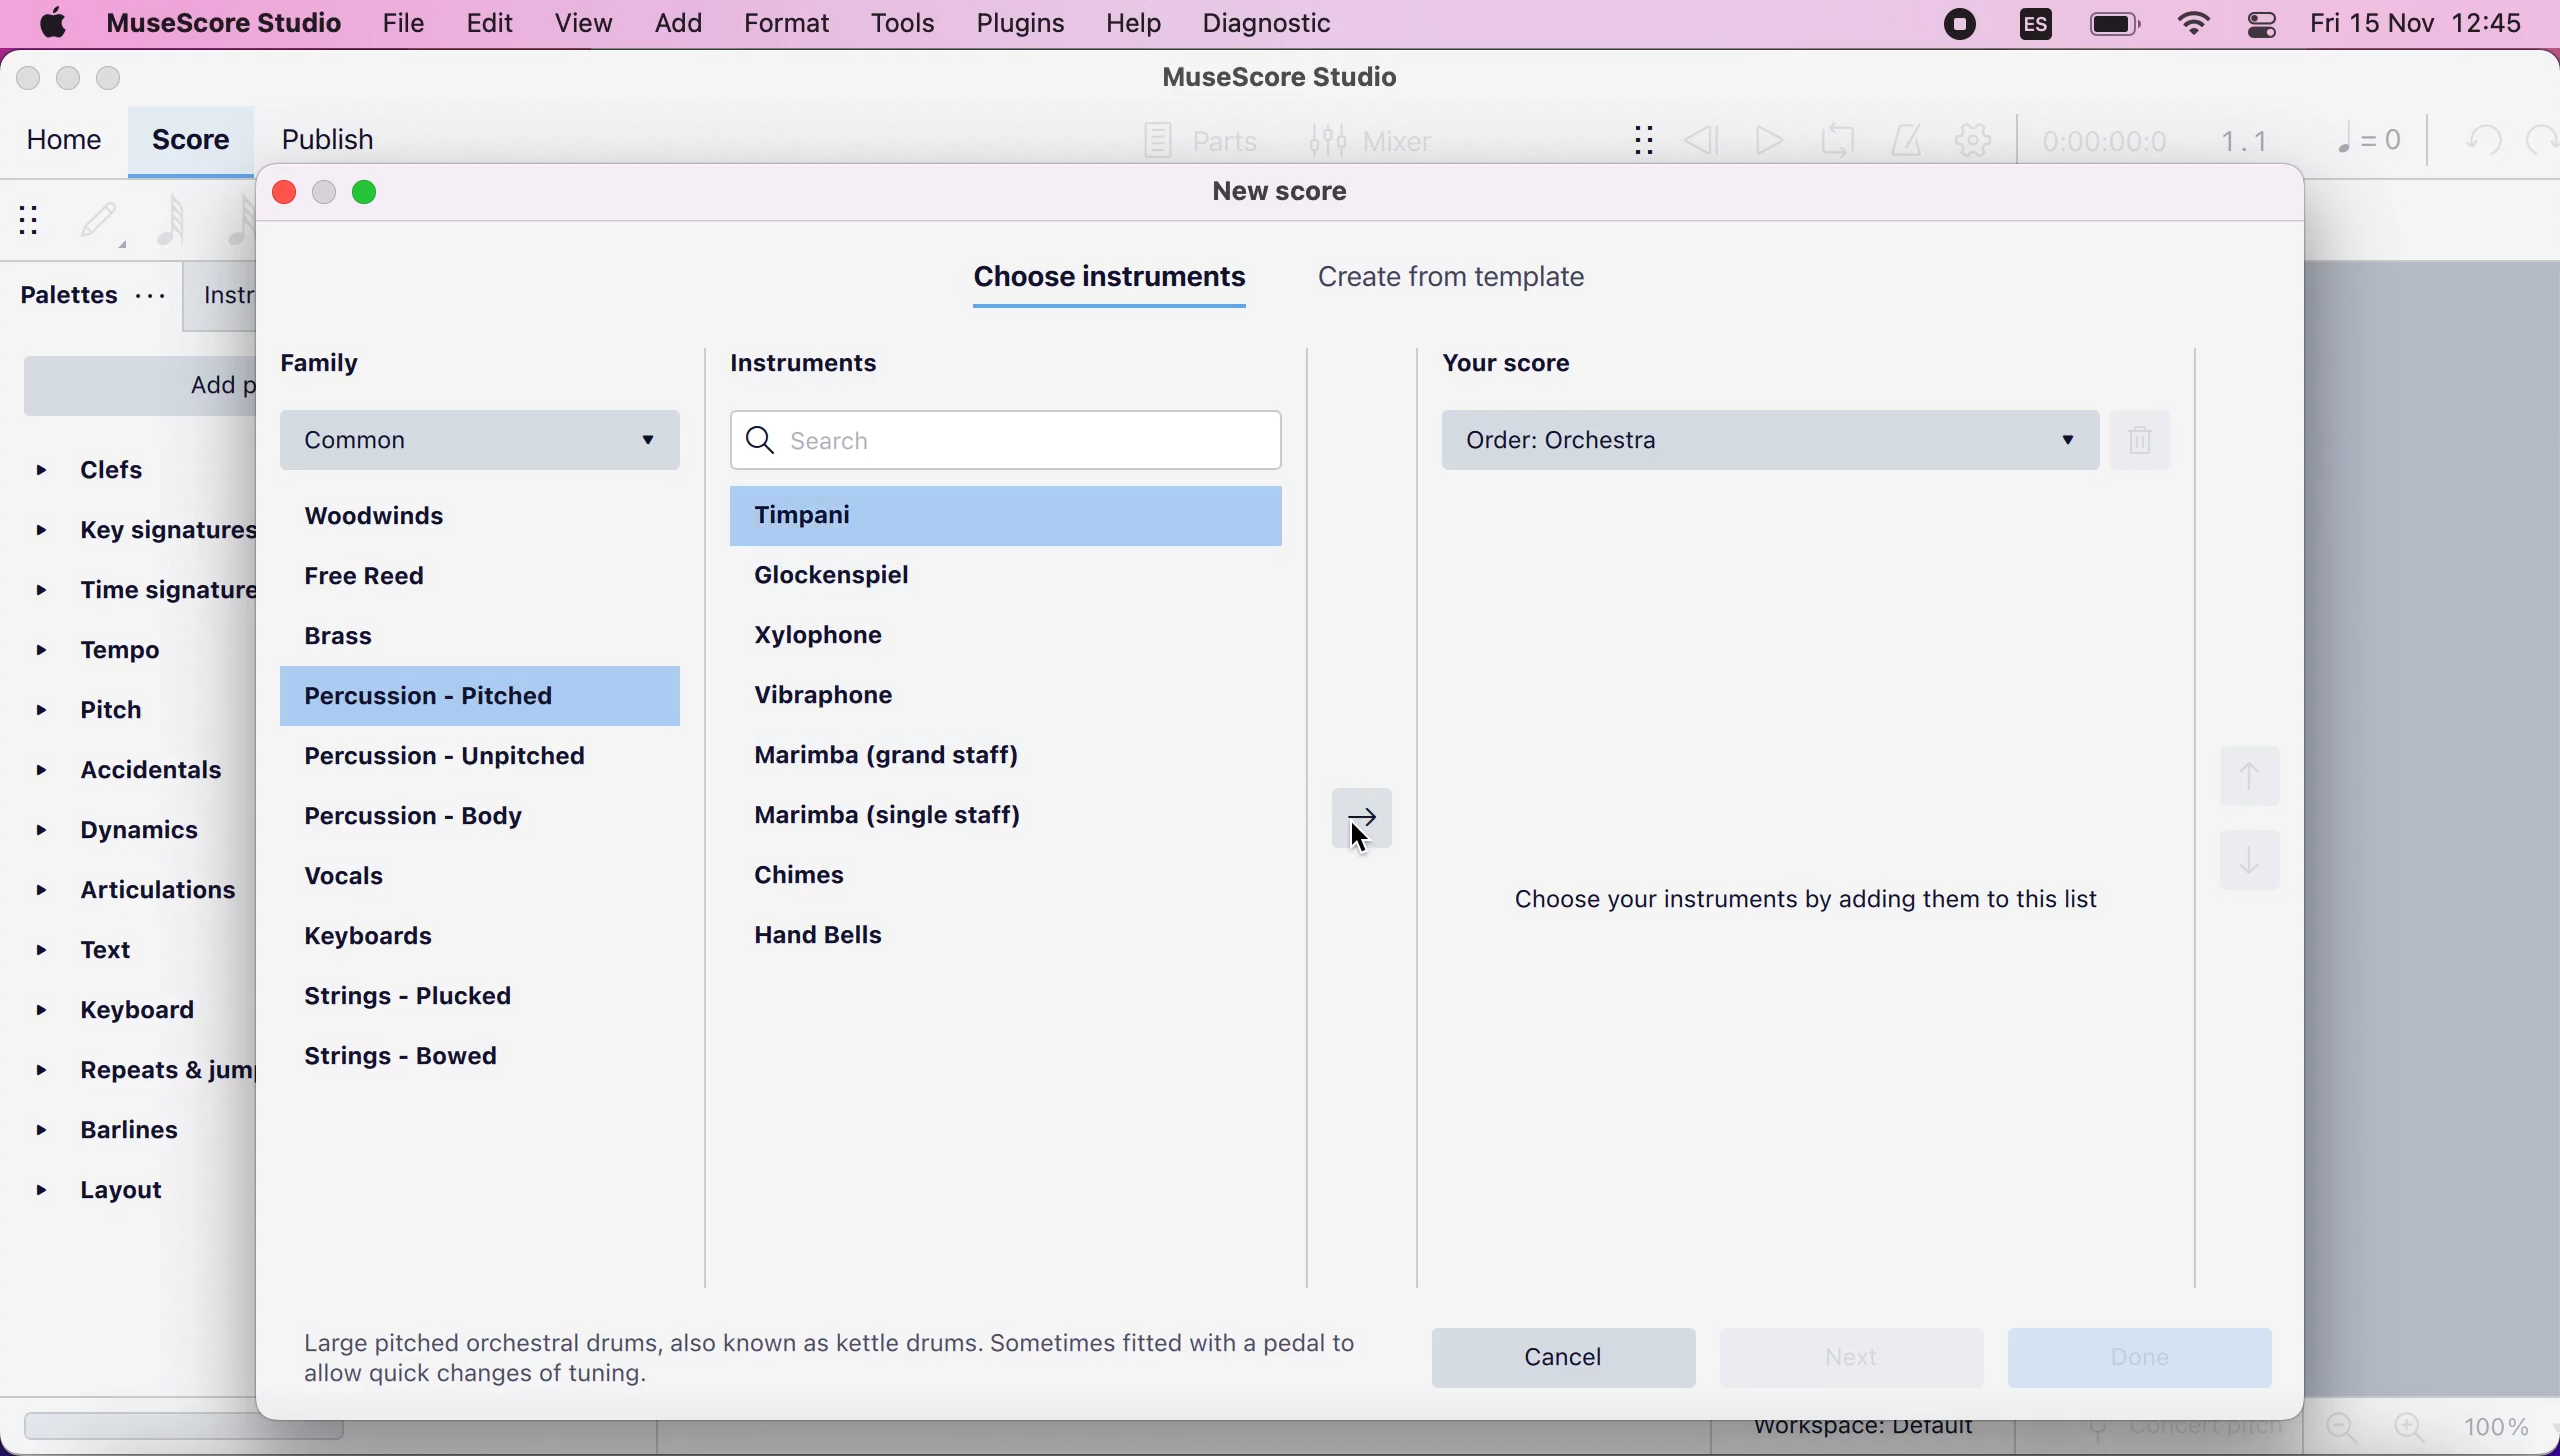 This screenshot has height=1456, width=2560. What do you see at coordinates (2243, 142) in the screenshot?
I see `1.1 time` at bounding box center [2243, 142].